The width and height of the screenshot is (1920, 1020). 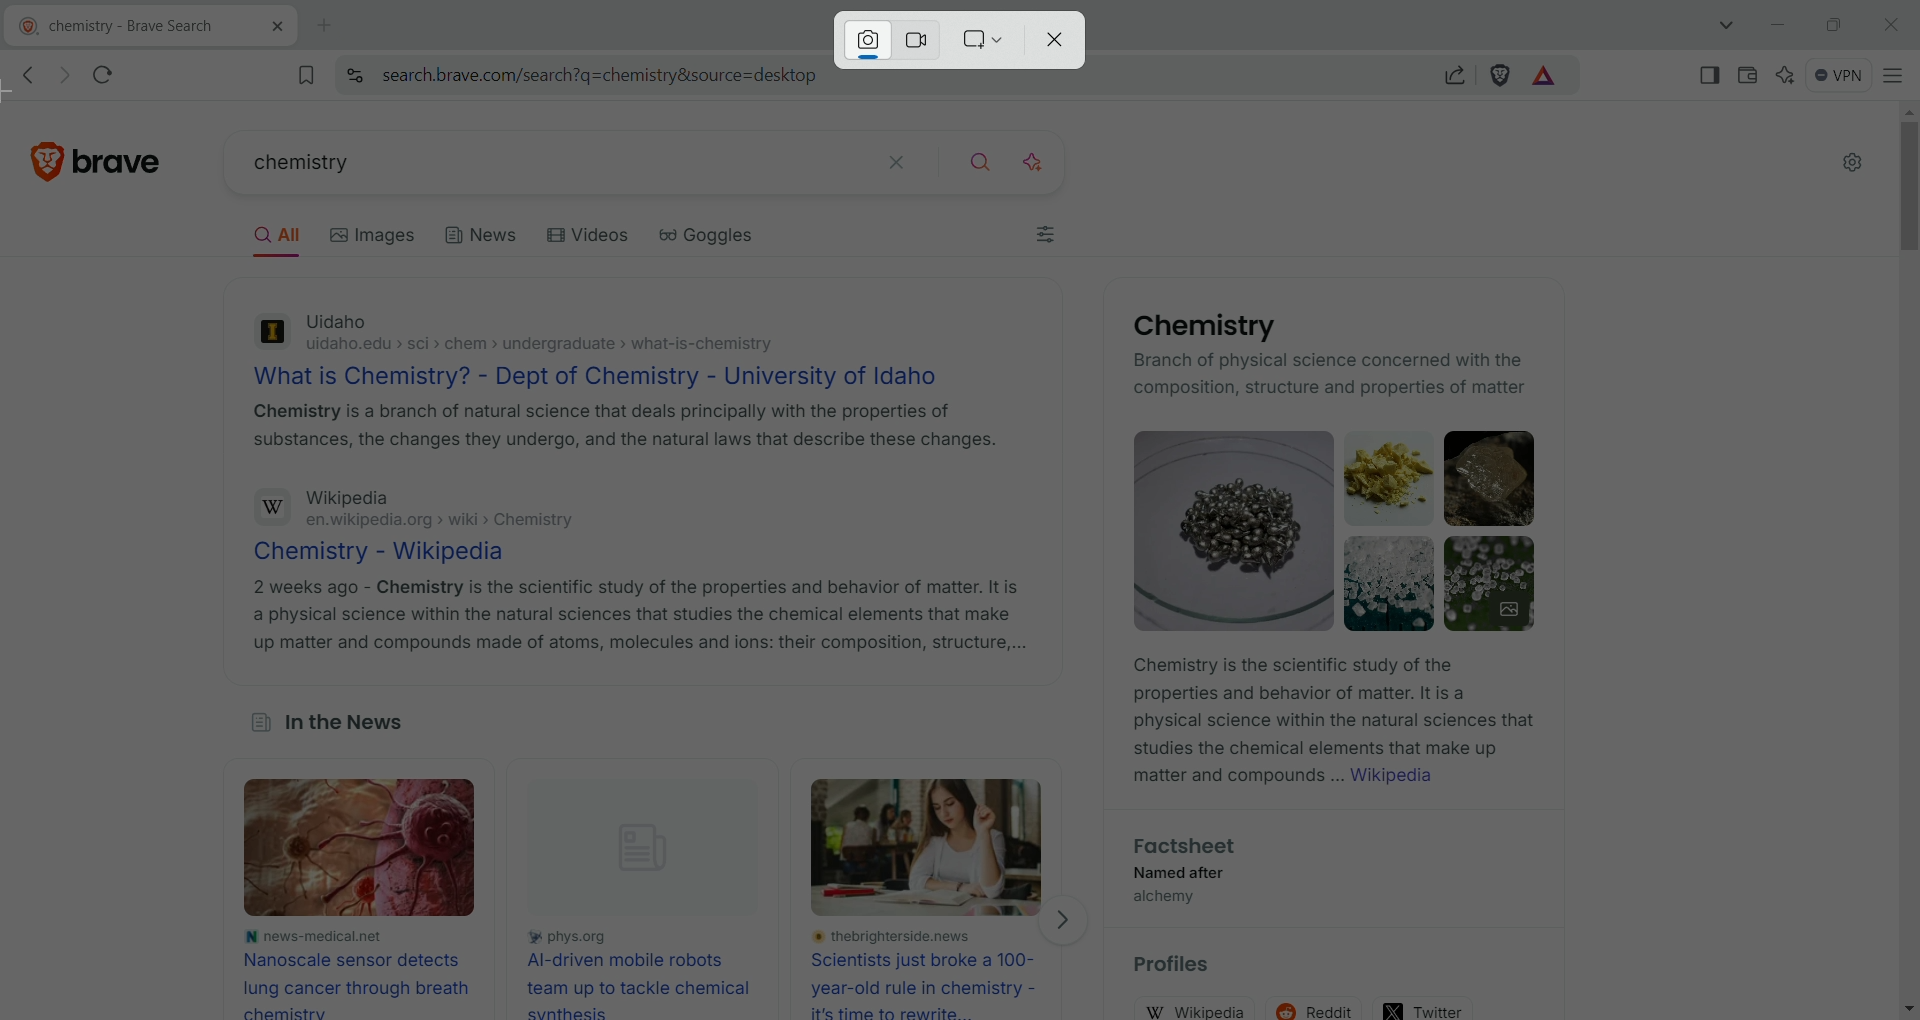 What do you see at coordinates (1904, 558) in the screenshot?
I see `vertical scroll bar` at bounding box center [1904, 558].